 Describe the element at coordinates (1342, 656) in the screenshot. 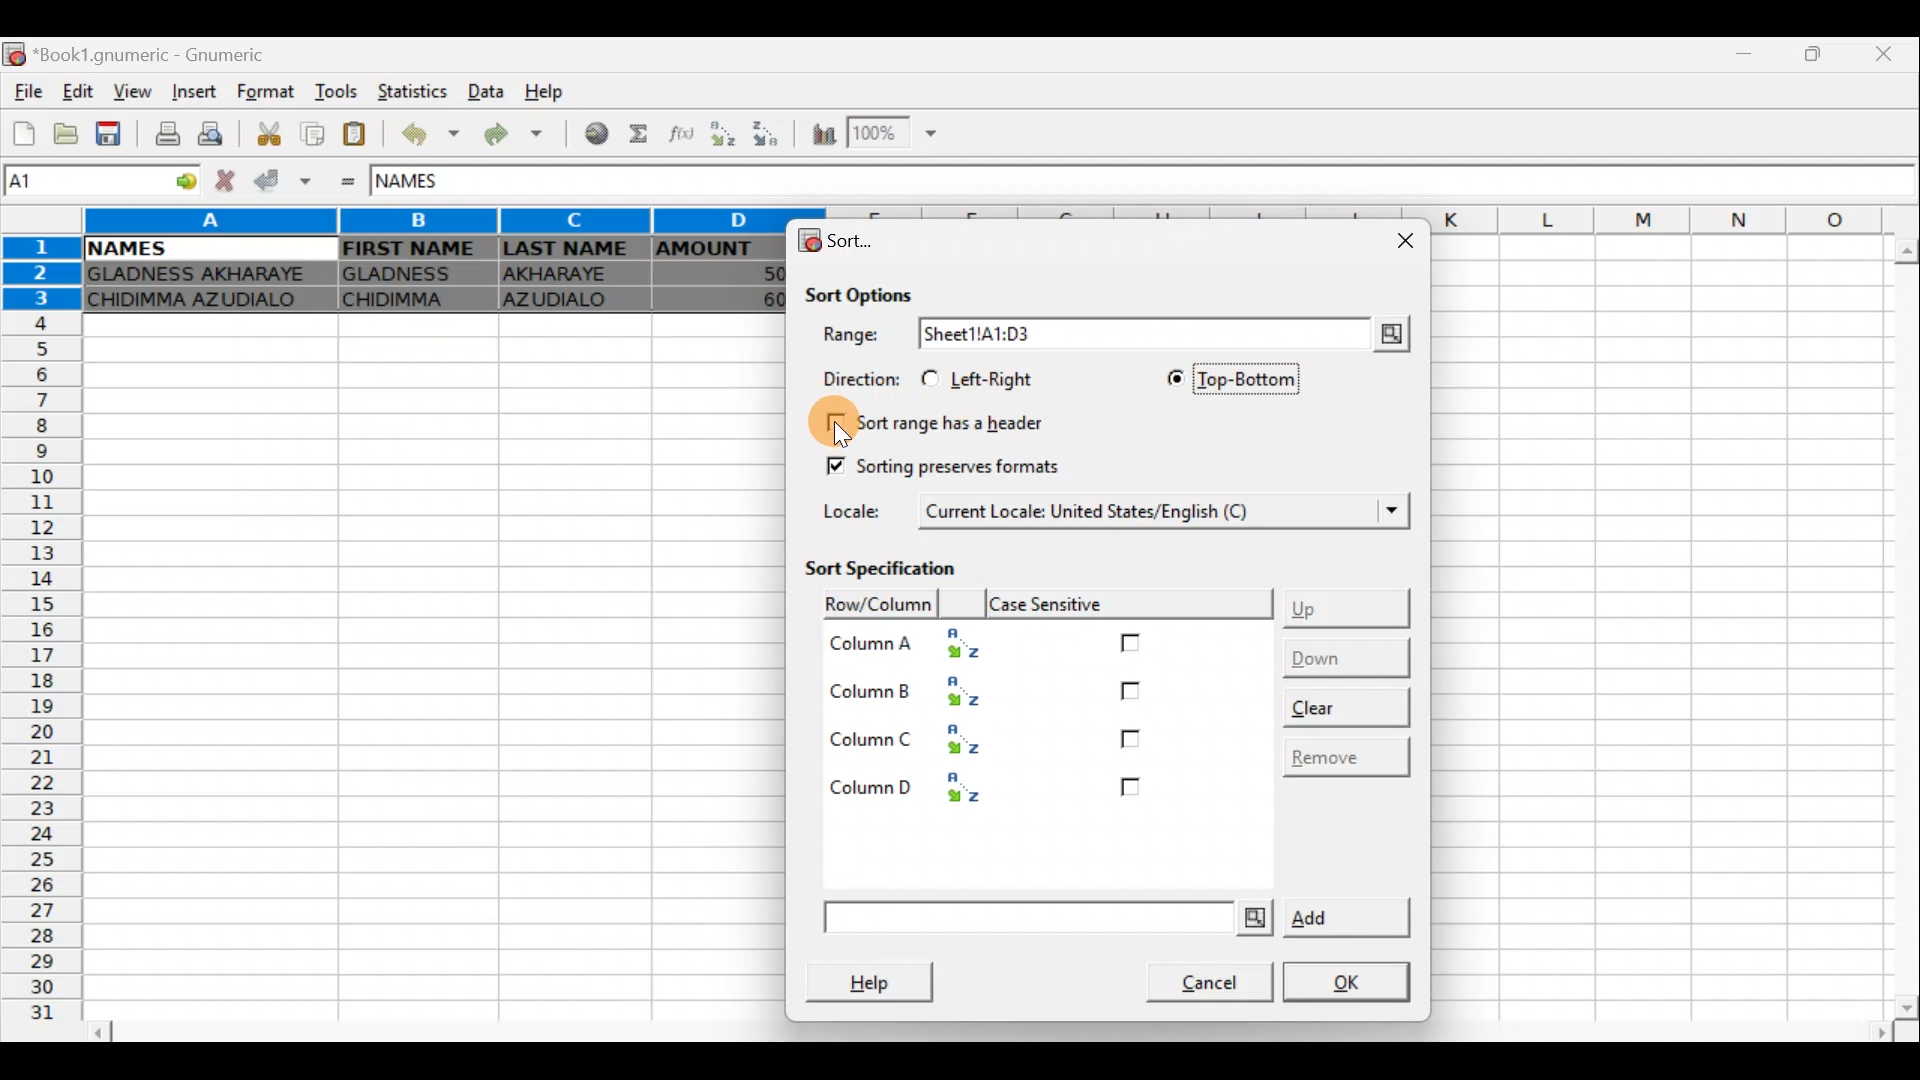

I see `Down` at that location.